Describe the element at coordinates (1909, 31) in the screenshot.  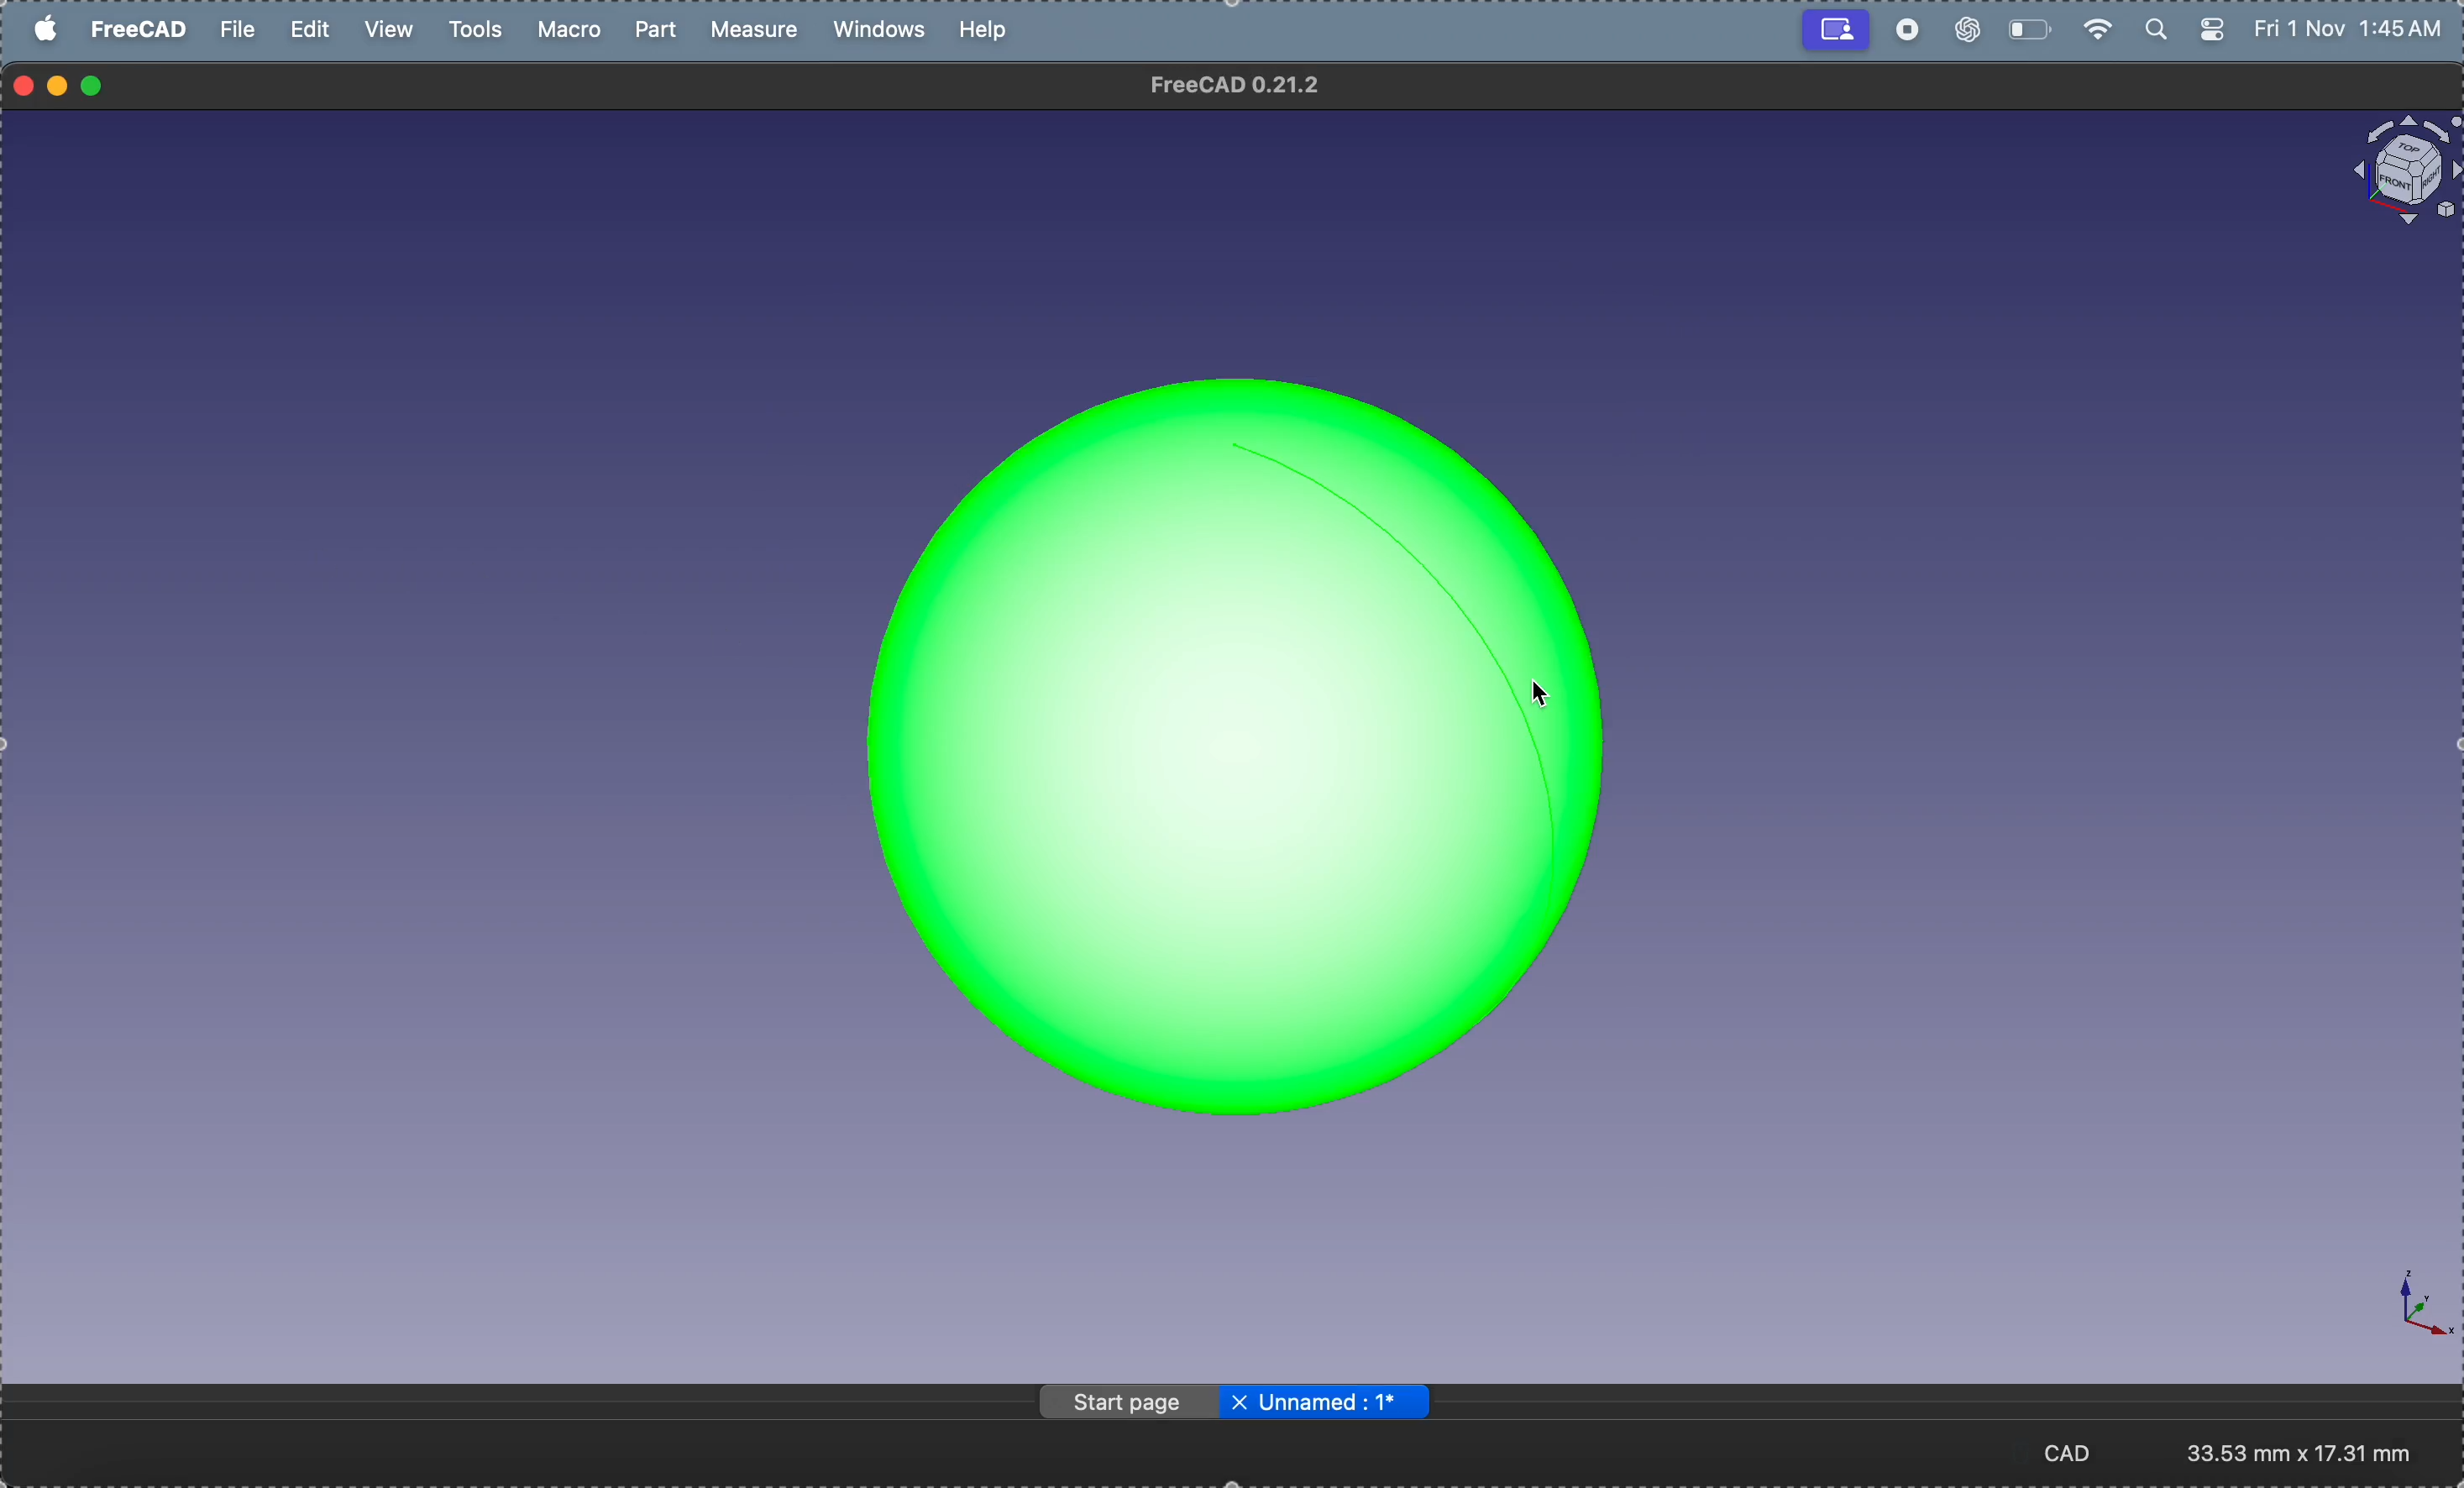
I see `record` at that location.